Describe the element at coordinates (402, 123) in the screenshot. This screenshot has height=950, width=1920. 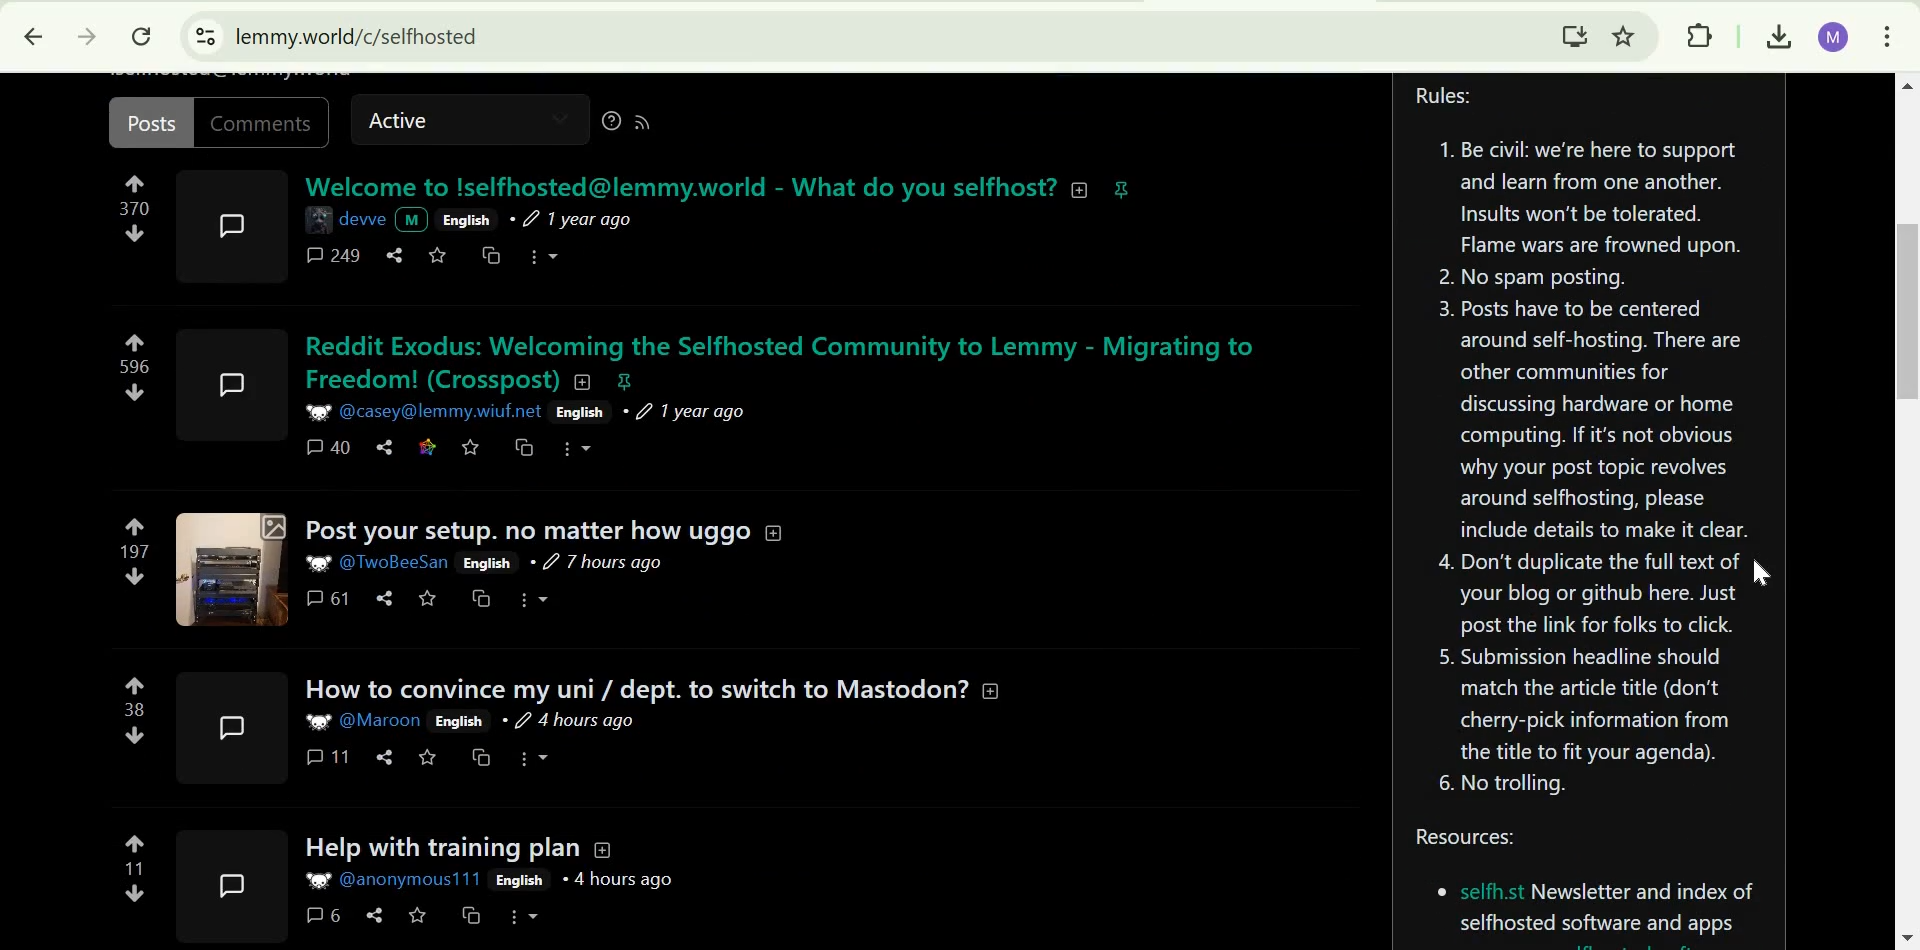
I see `sctive` at that location.